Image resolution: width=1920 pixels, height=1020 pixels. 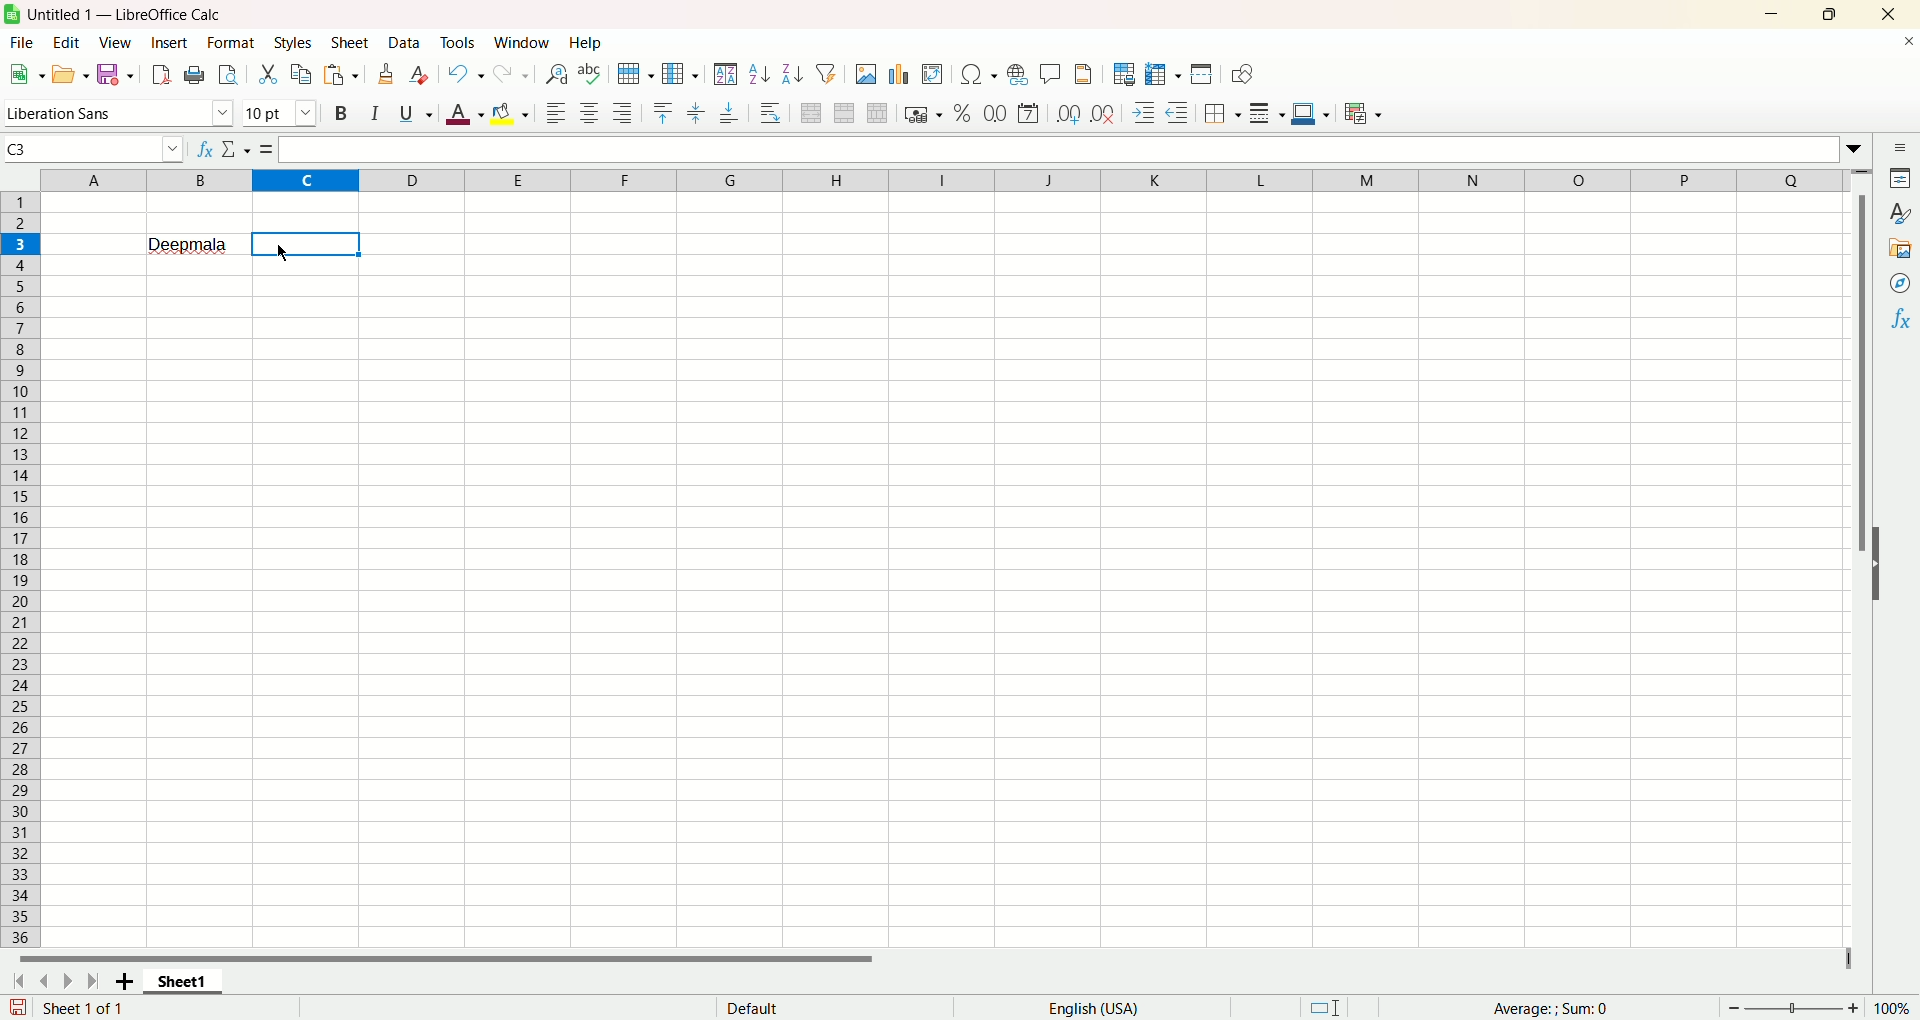 I want to click on Close document, so click(x=1902, y=42).